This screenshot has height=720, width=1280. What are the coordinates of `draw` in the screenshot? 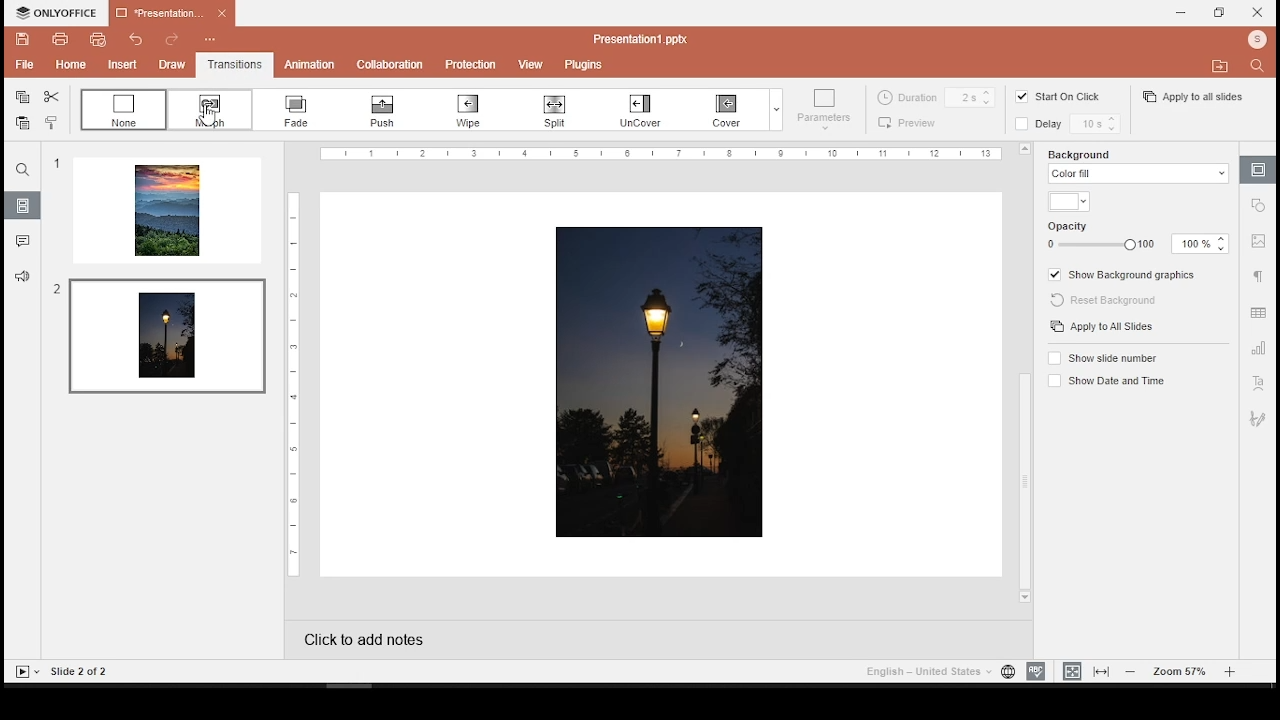 It's located at (168, 63).